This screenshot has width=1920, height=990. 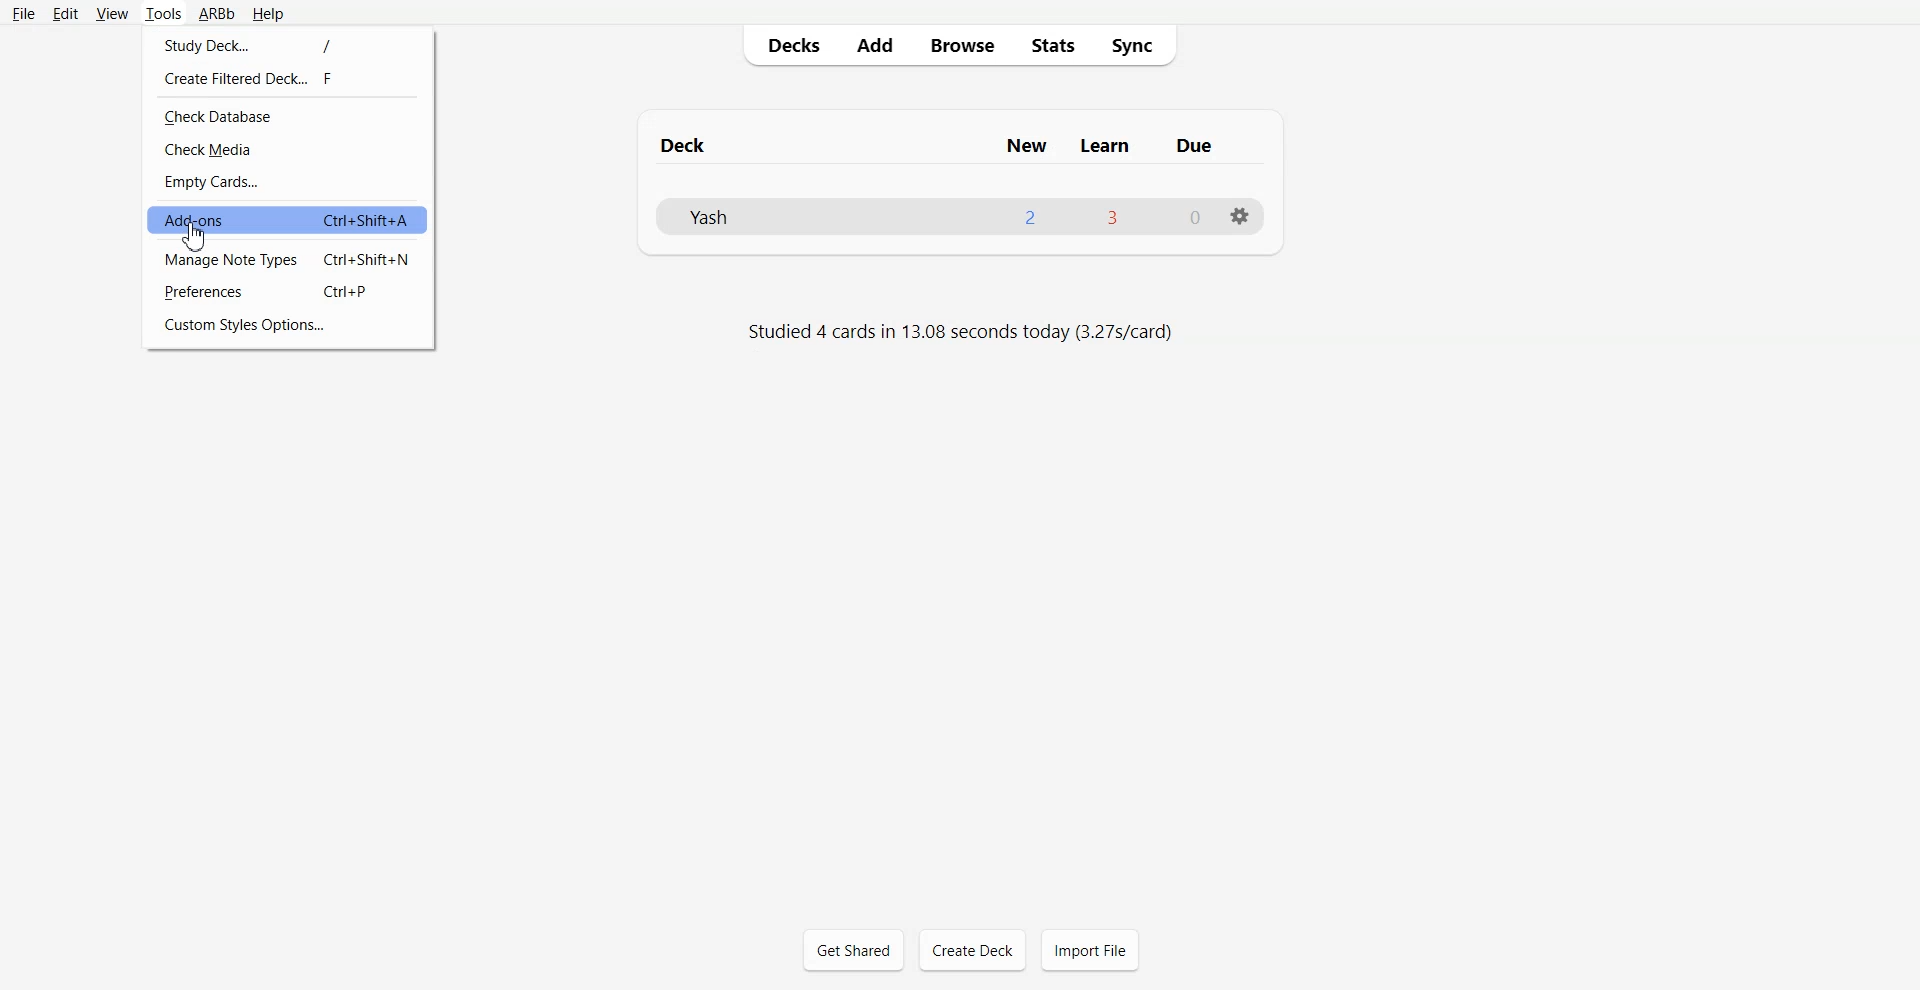 I want to click on Browse, so click(x=961, y=46).